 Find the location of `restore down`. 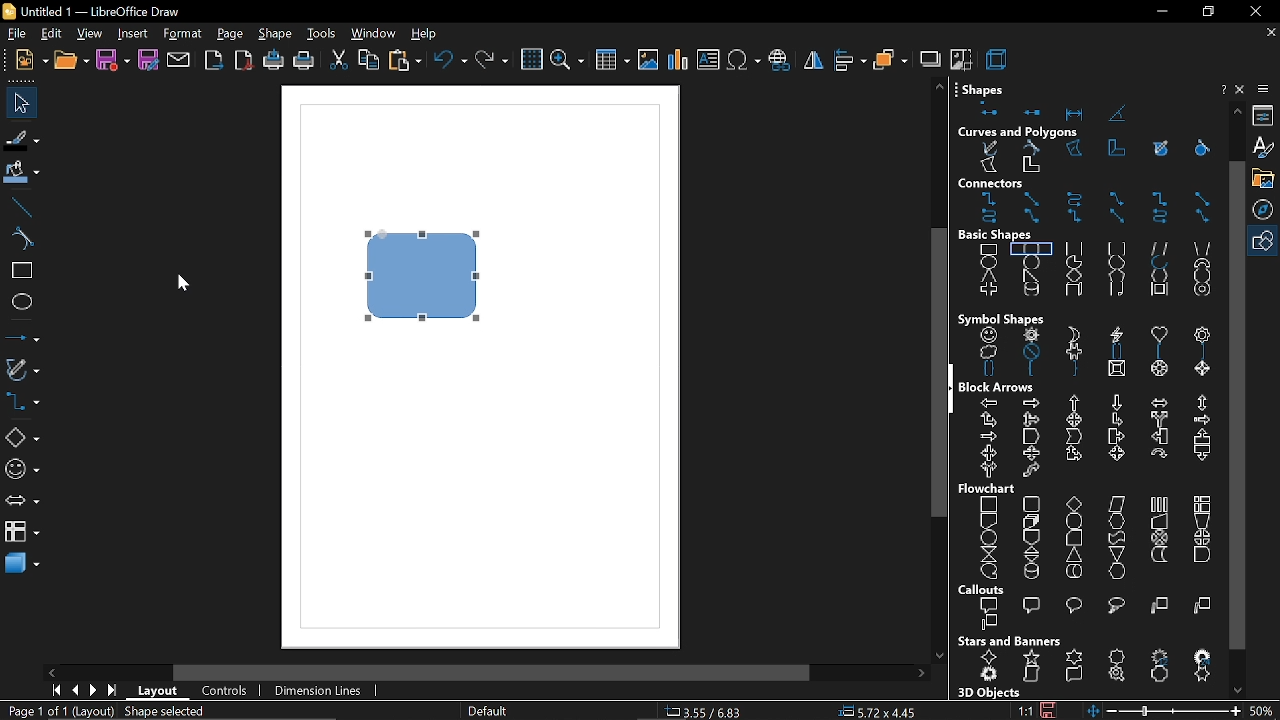

restore down is located at coordinates (1206, 12).